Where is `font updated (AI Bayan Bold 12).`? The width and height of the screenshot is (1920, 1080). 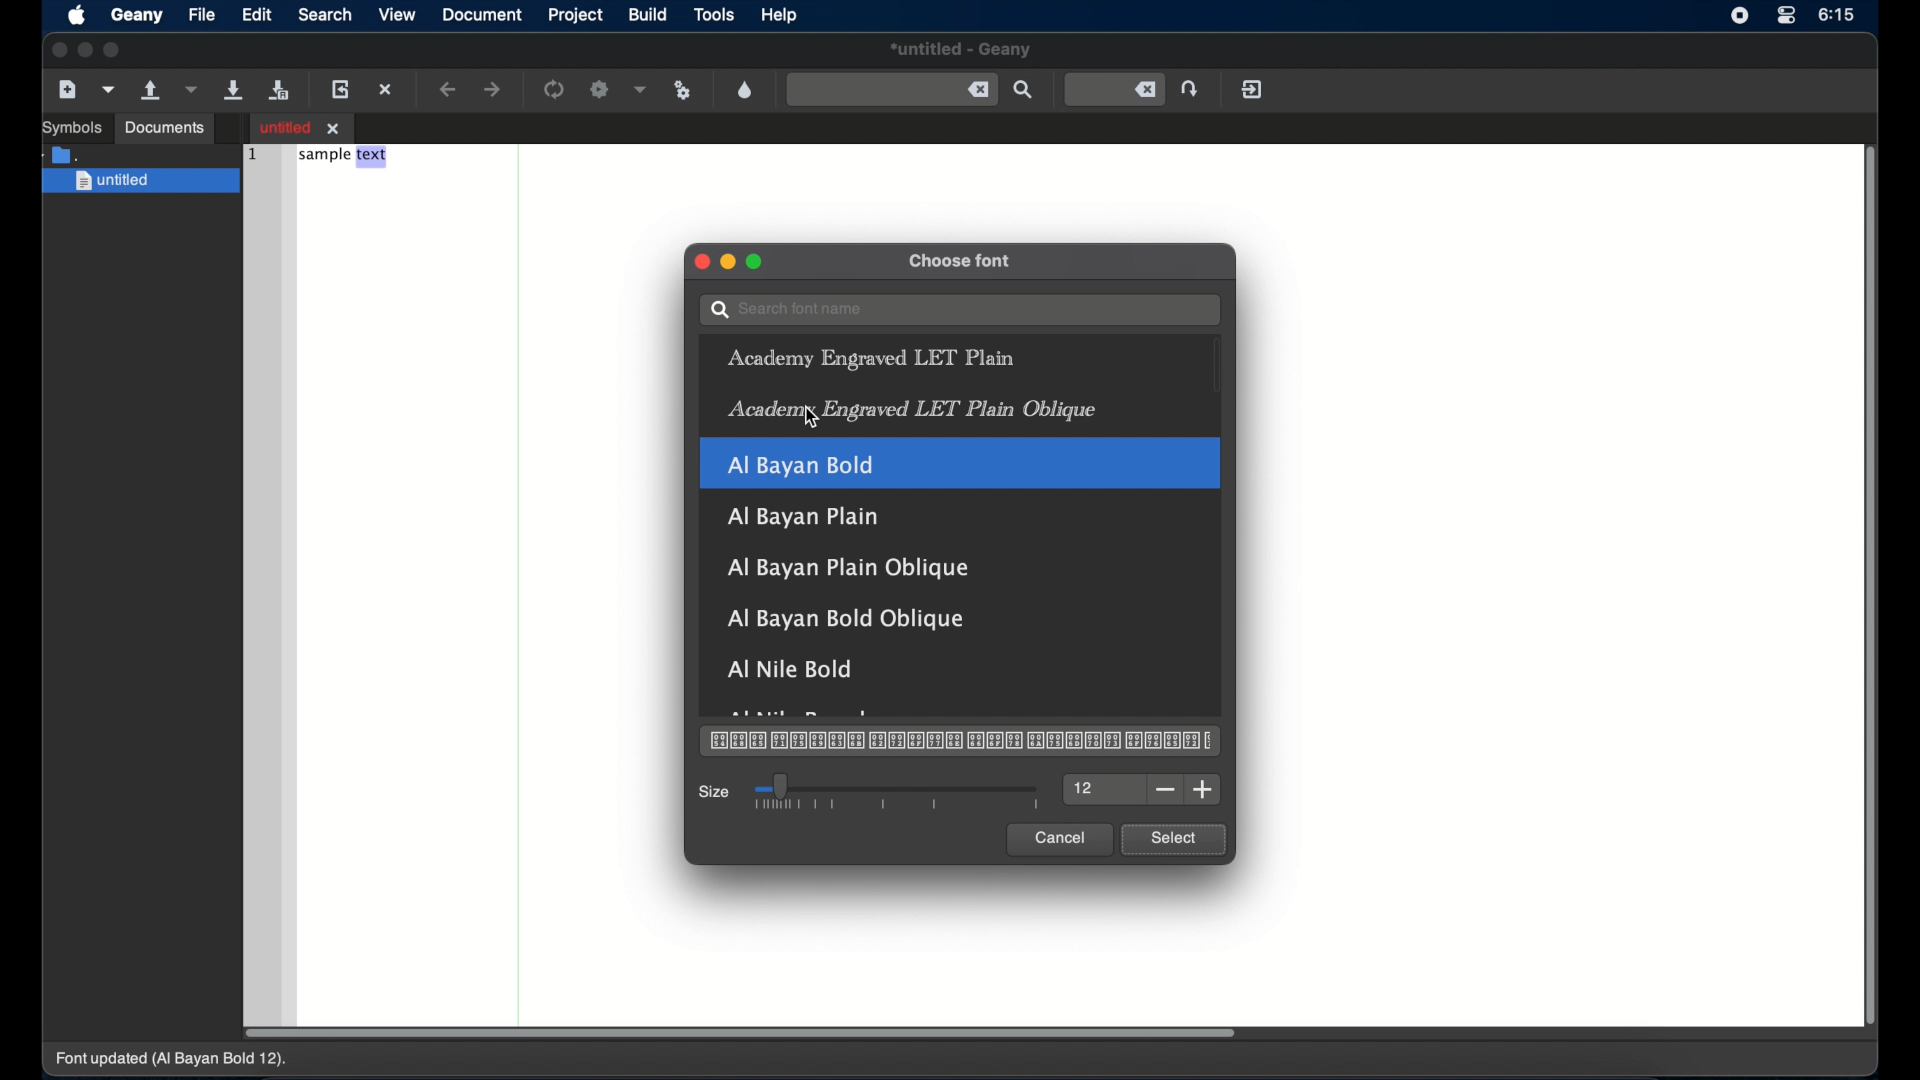
font updated (AI Bayan Bold 12). is located at coordinates (173, 1060).